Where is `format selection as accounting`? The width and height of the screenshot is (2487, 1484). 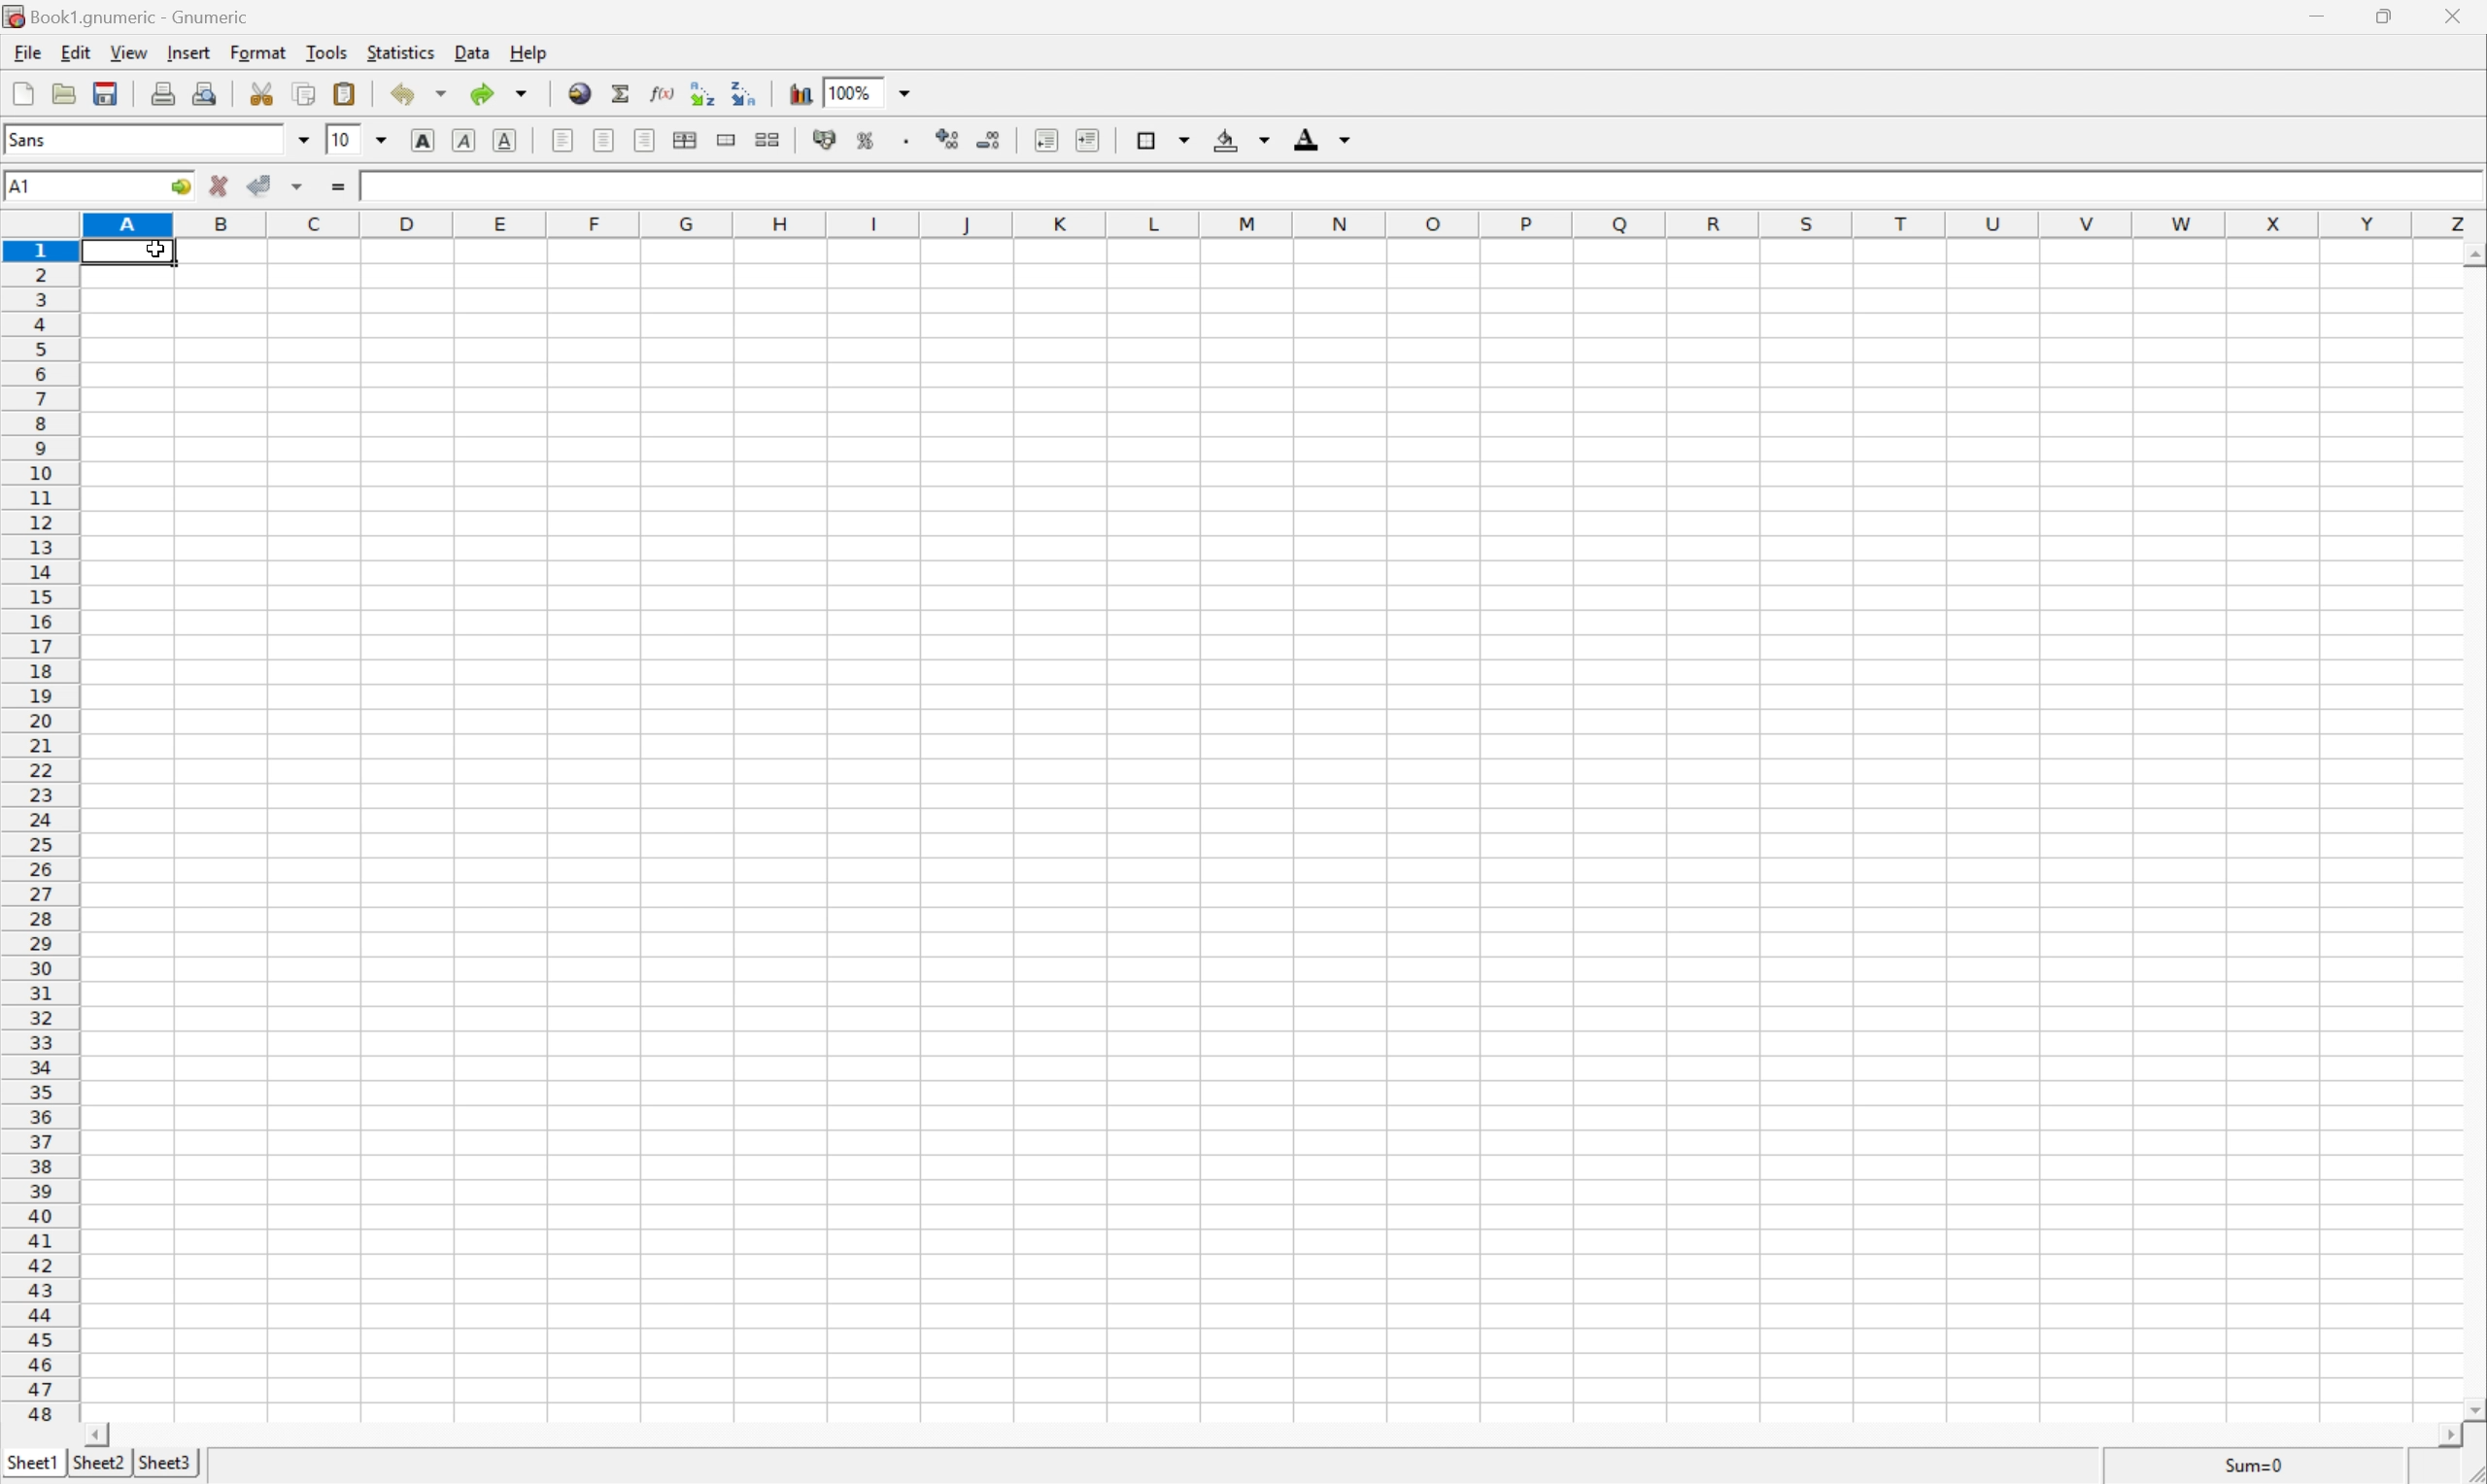 format selection as accounting is located at coordinates (826, 139).